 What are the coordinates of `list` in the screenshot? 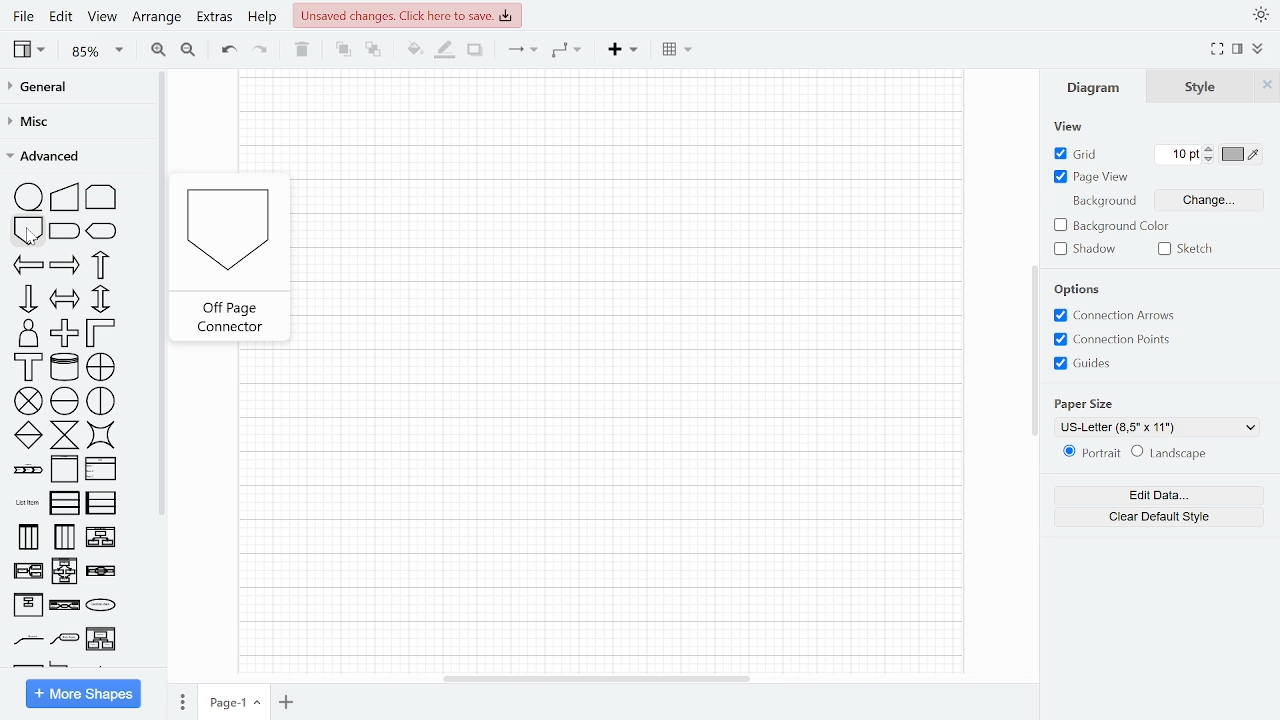 It's located at (102, 469).